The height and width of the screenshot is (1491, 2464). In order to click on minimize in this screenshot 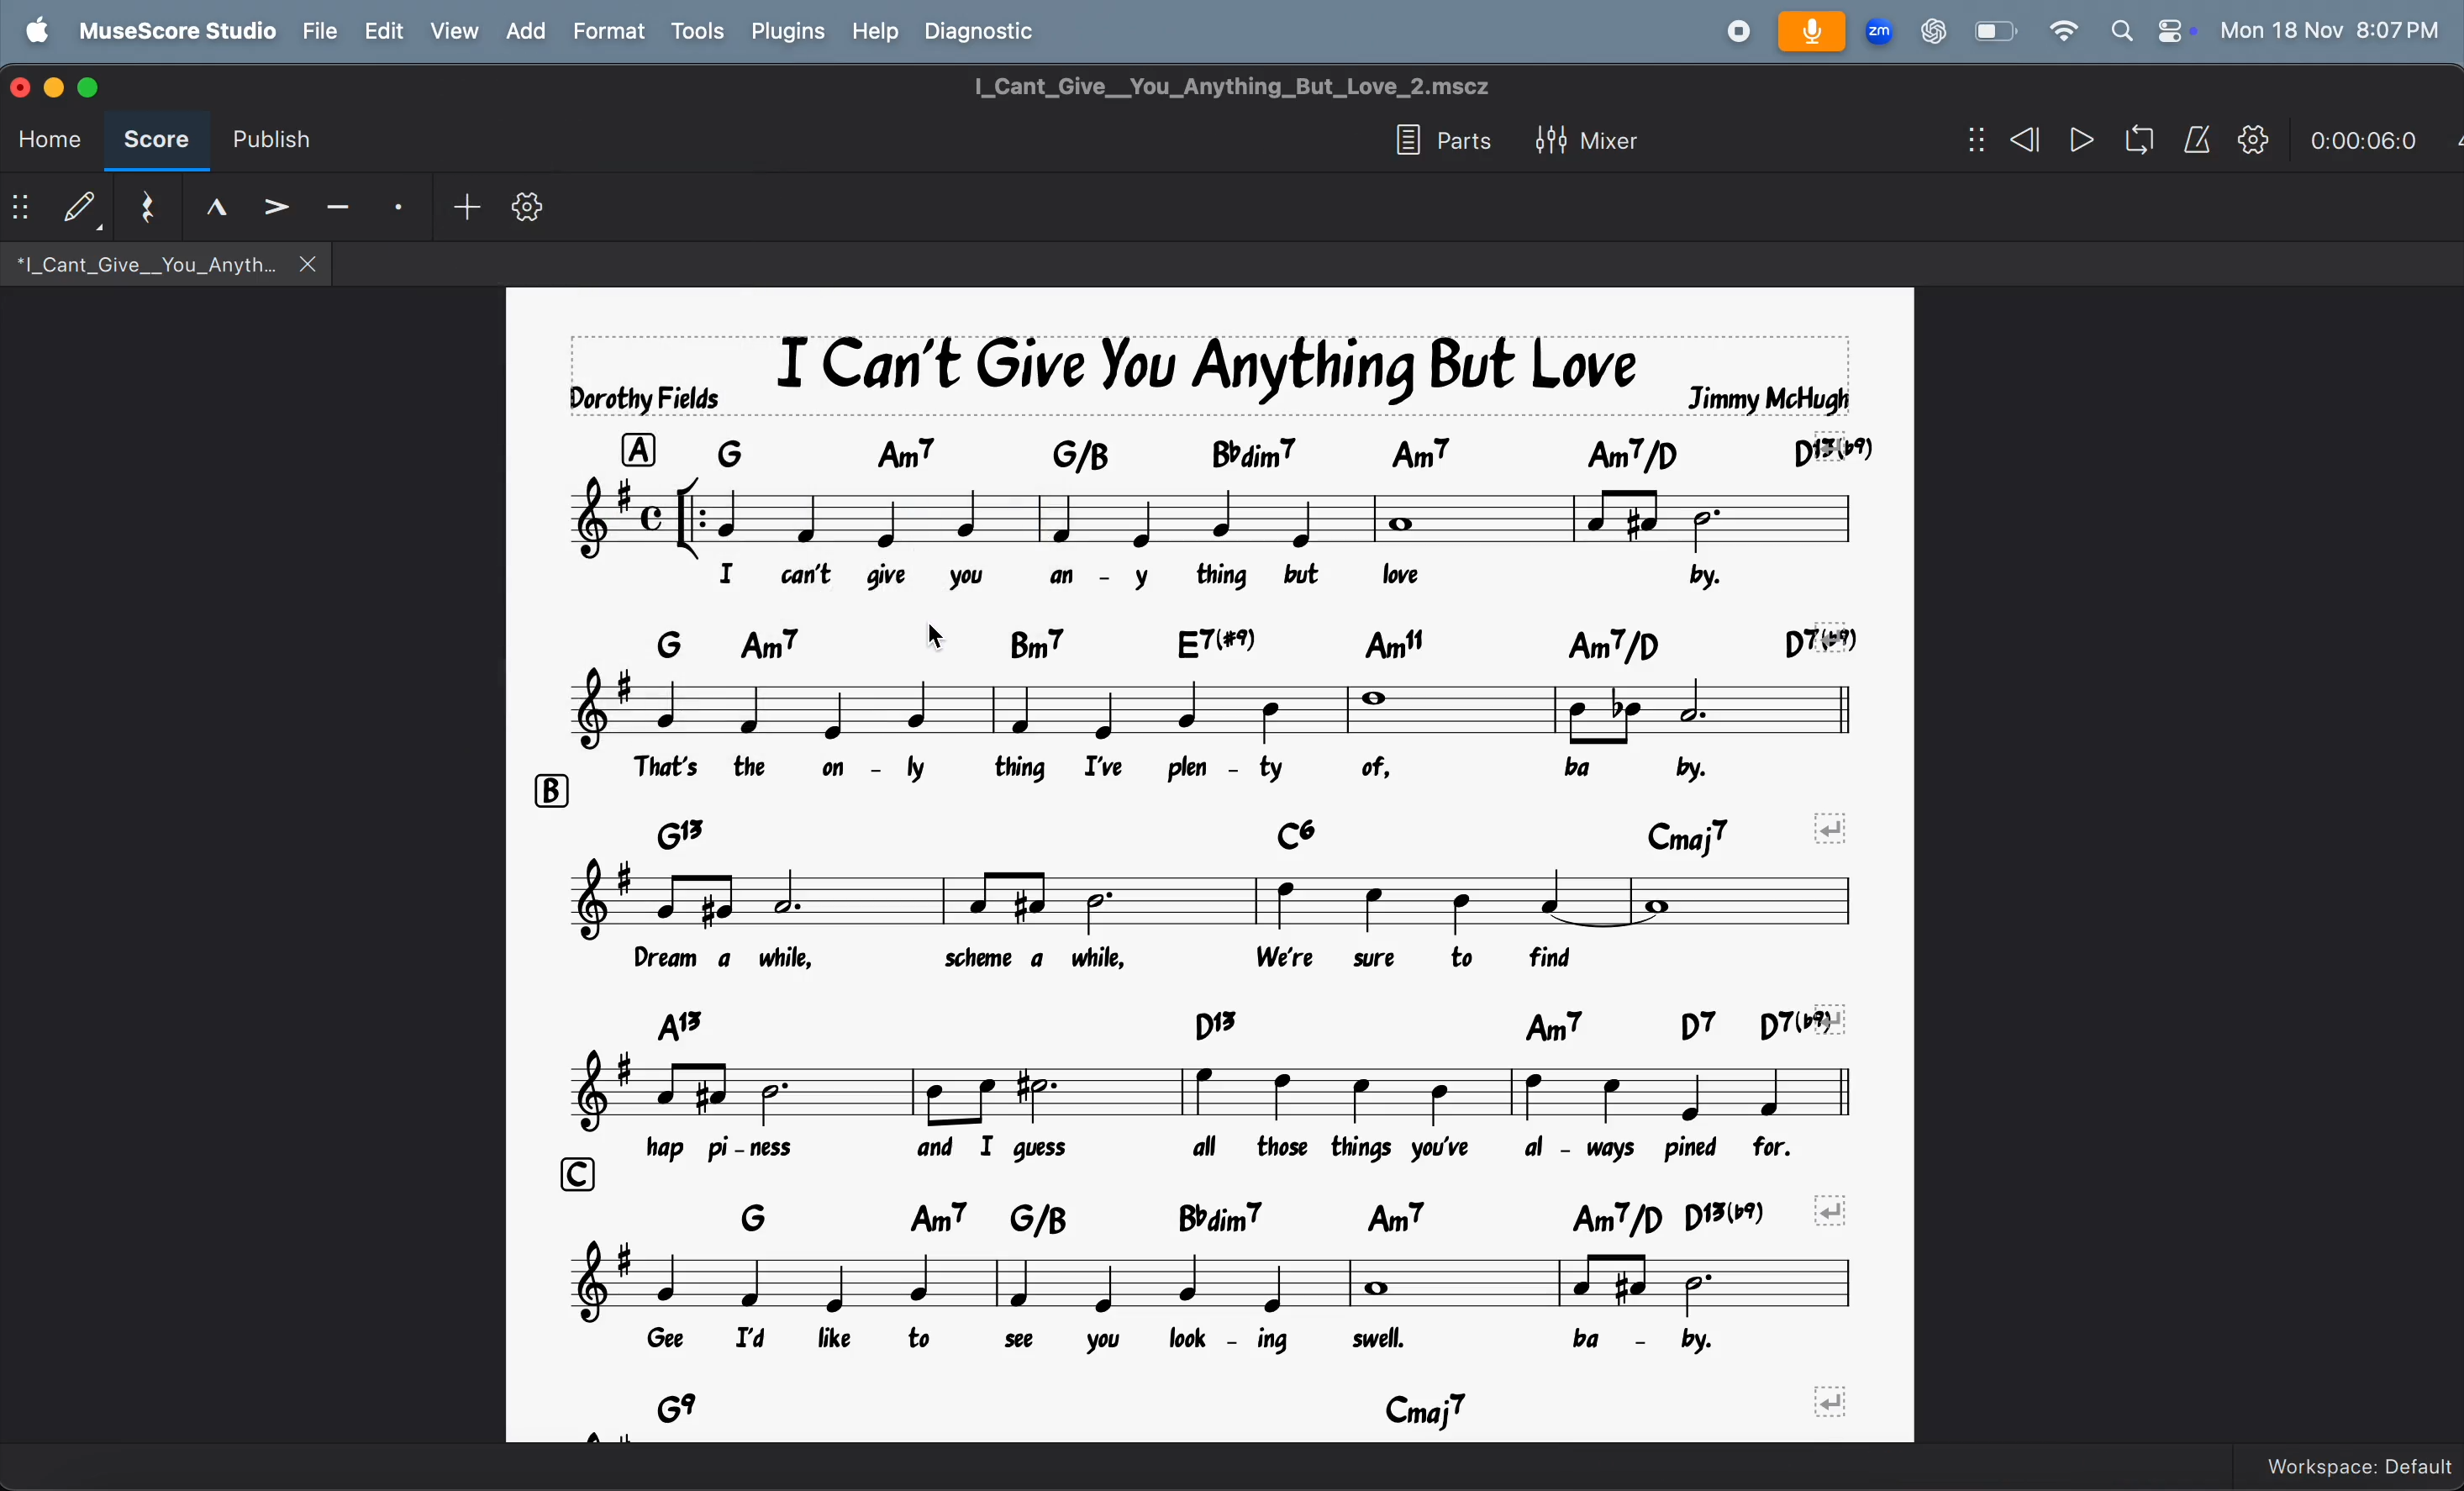, I will do `click(58, 87)`.